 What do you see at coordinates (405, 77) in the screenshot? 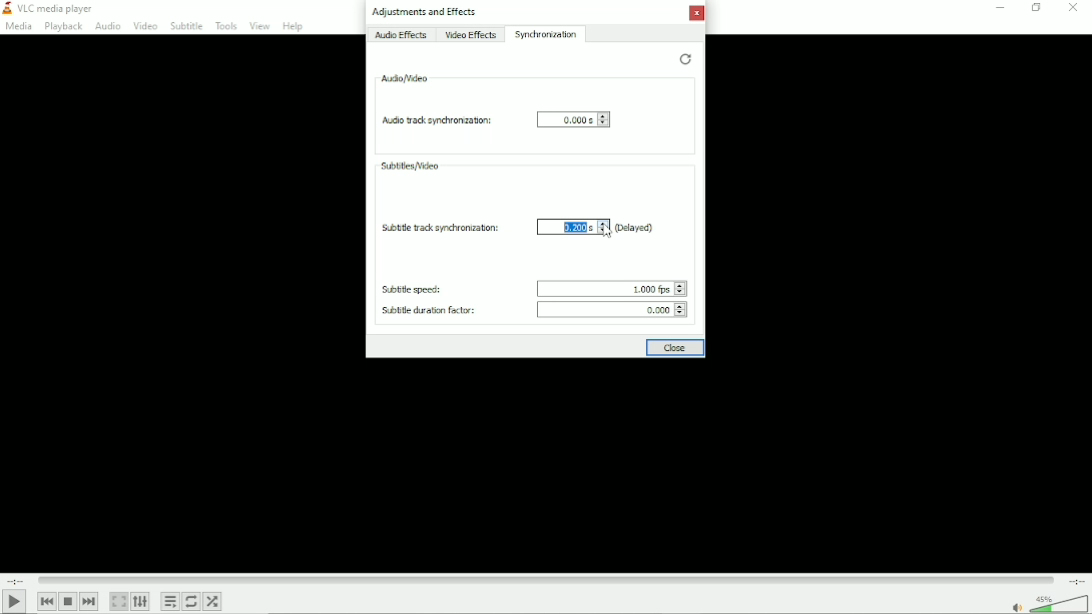
I see `Audio/video` at bounding box center [405, 77].